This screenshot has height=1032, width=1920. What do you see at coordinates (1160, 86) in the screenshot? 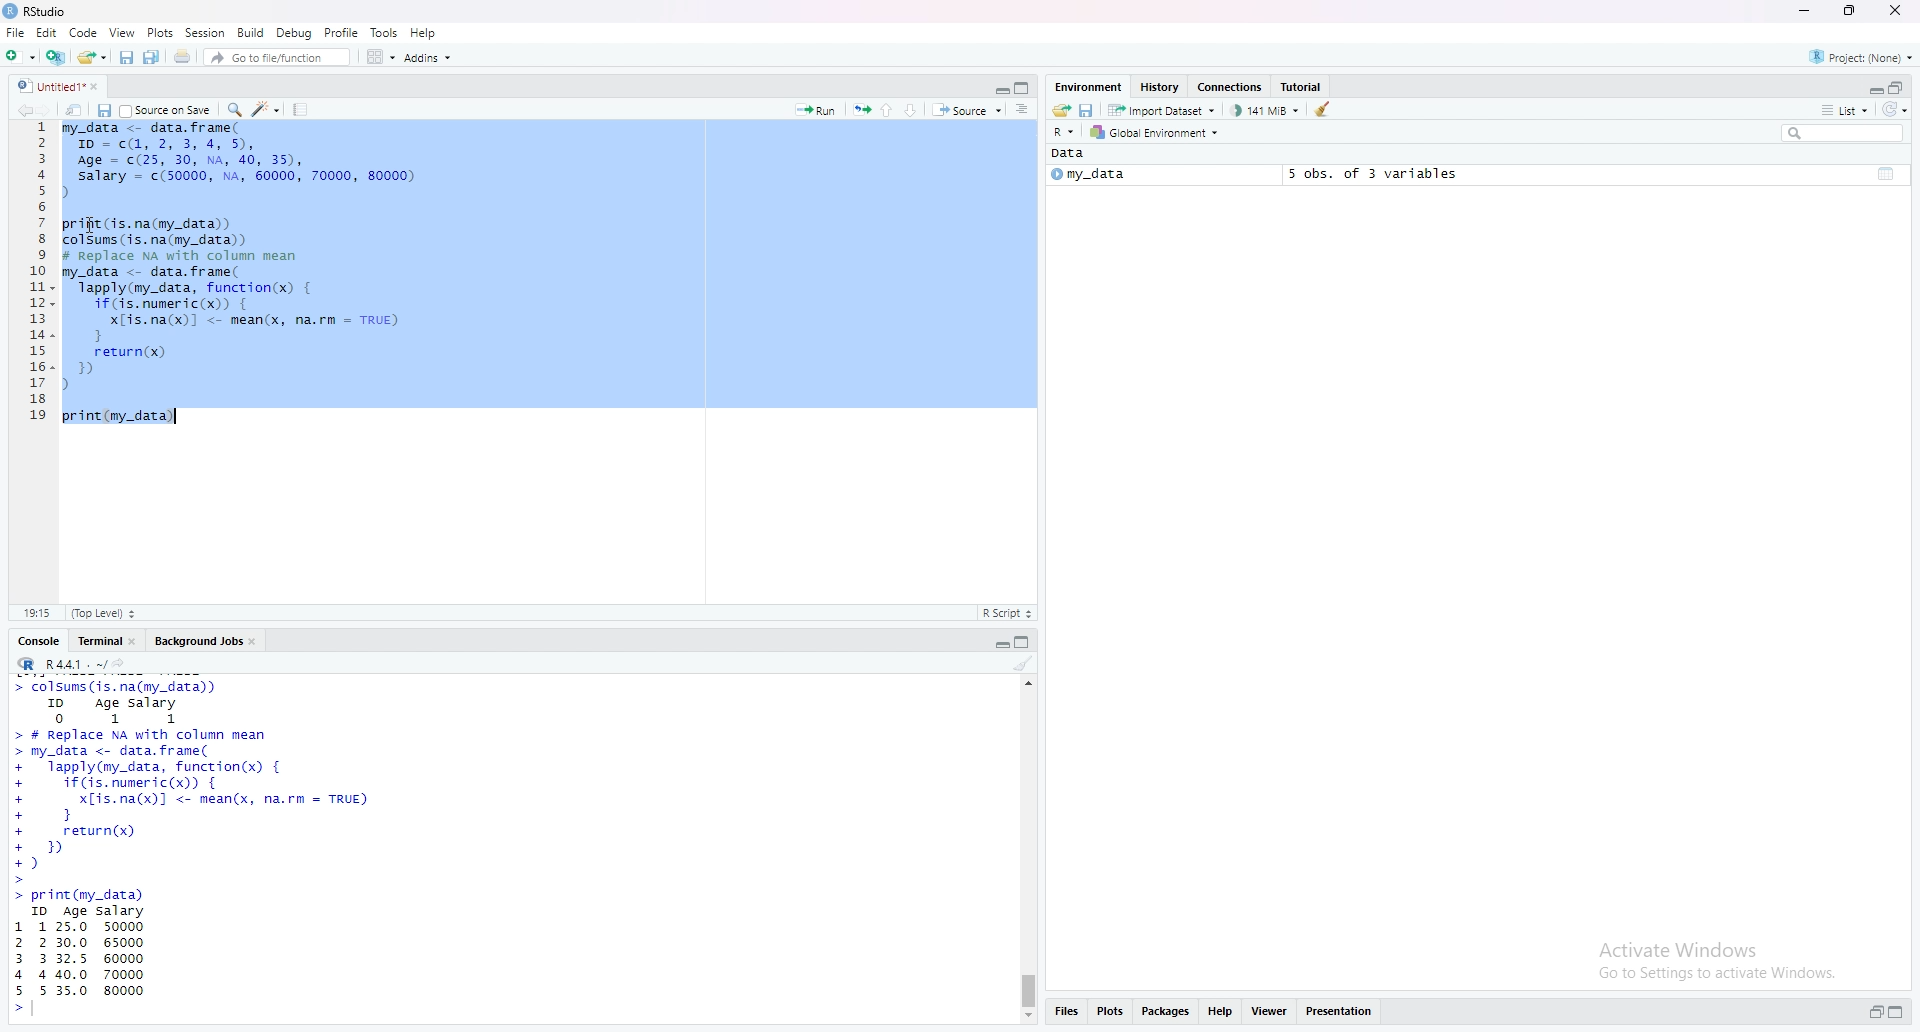
I see `history` at bounding box center [1160, 86].